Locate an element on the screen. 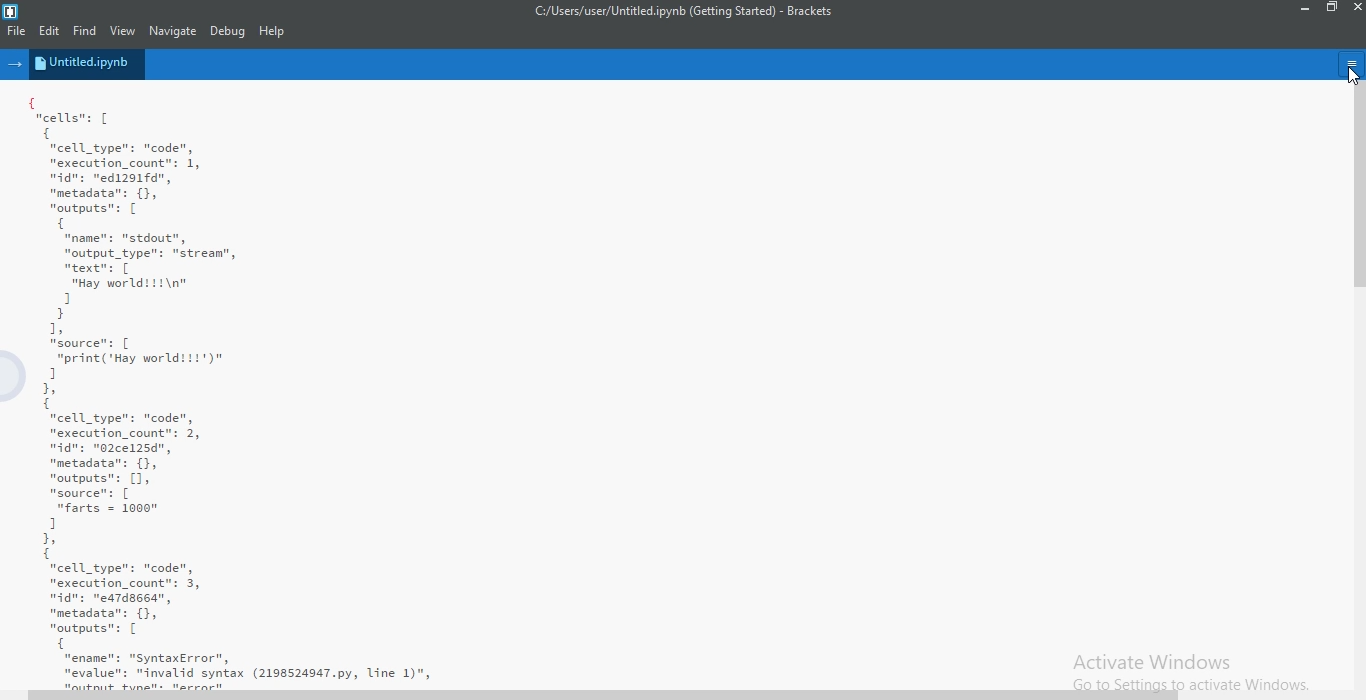 This screenshot has height=700, width=1366. close is located at coordinates (1355, 11).